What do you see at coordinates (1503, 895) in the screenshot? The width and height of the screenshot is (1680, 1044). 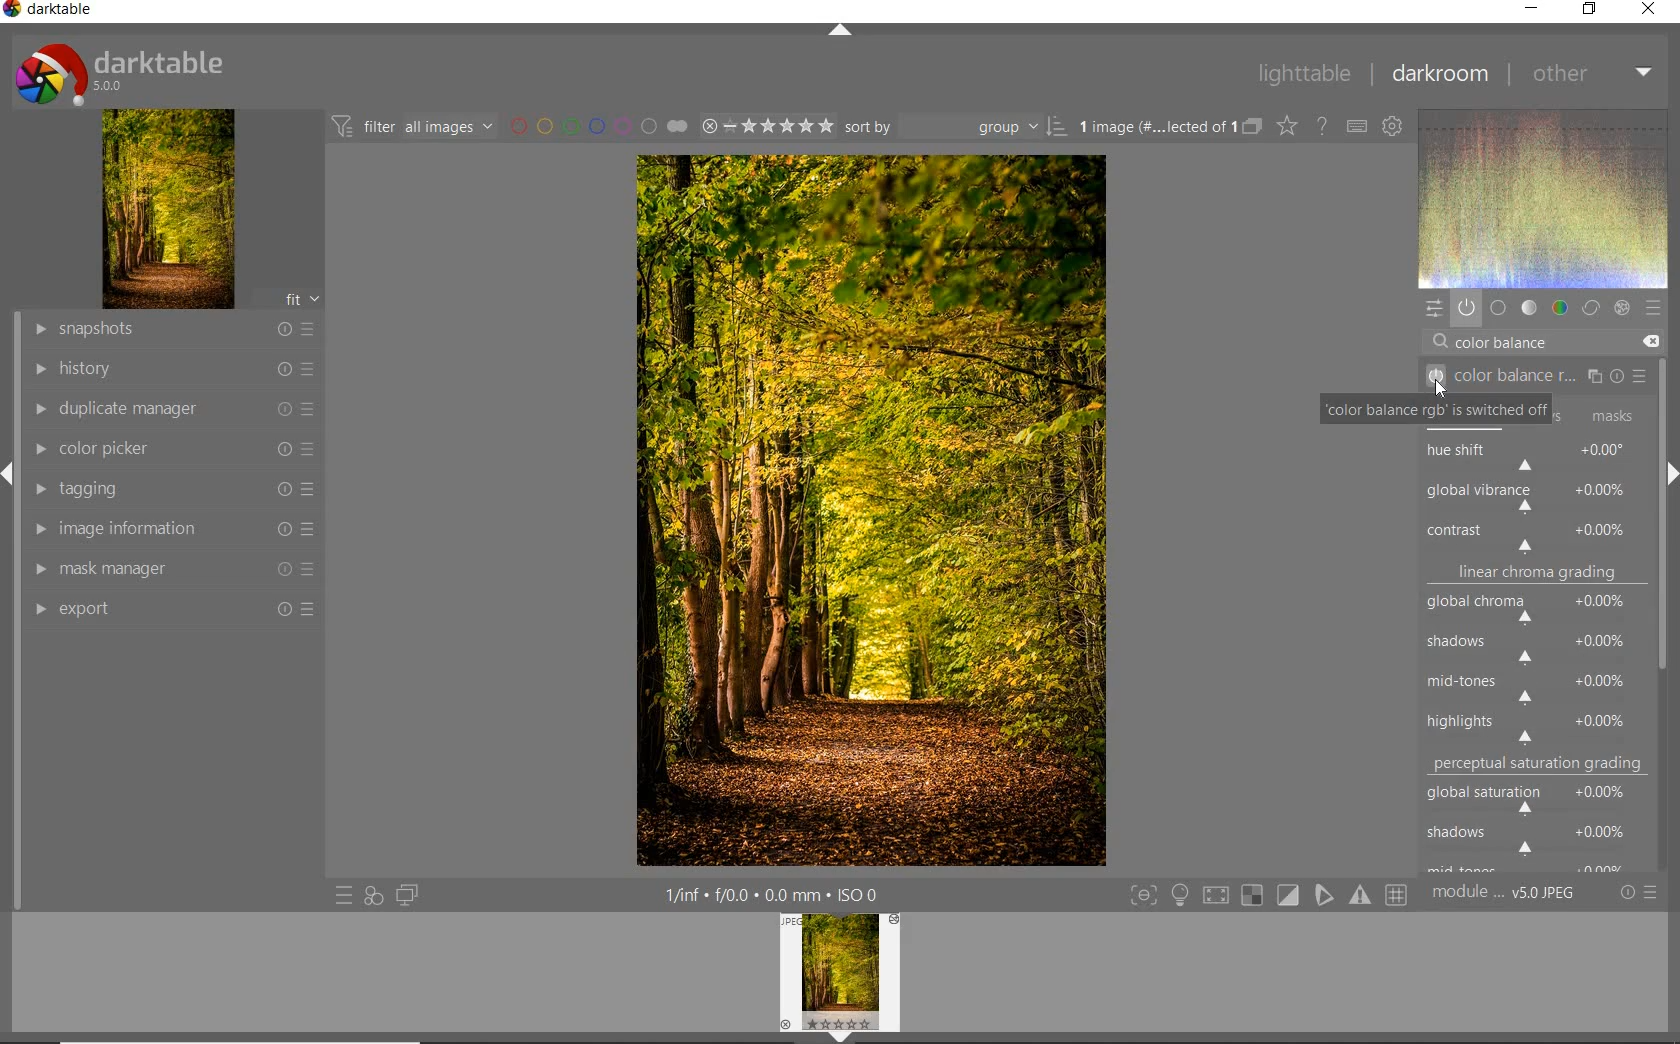 I see `module order` at bounding box center [1503, 895].